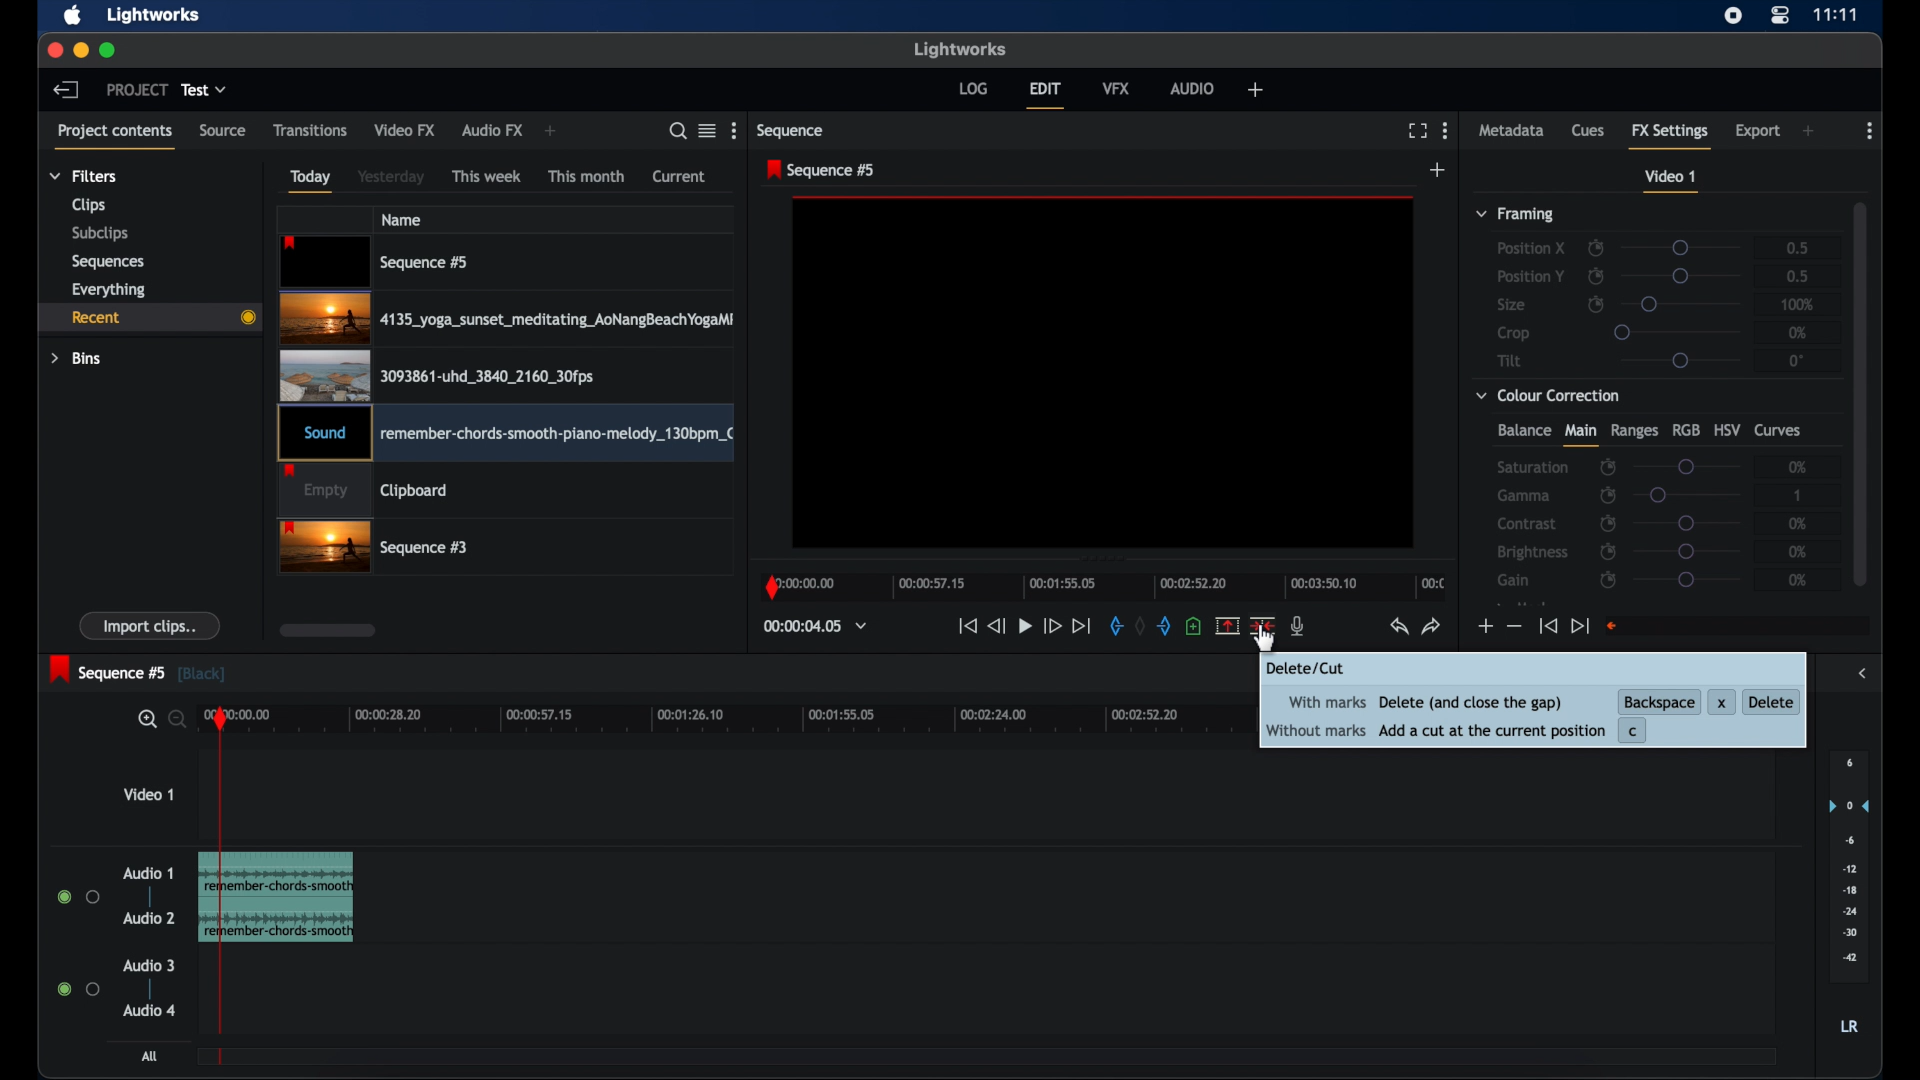 This screenshot has height=1080, width=1920. I want to click on audio 1, so click(149, 873).